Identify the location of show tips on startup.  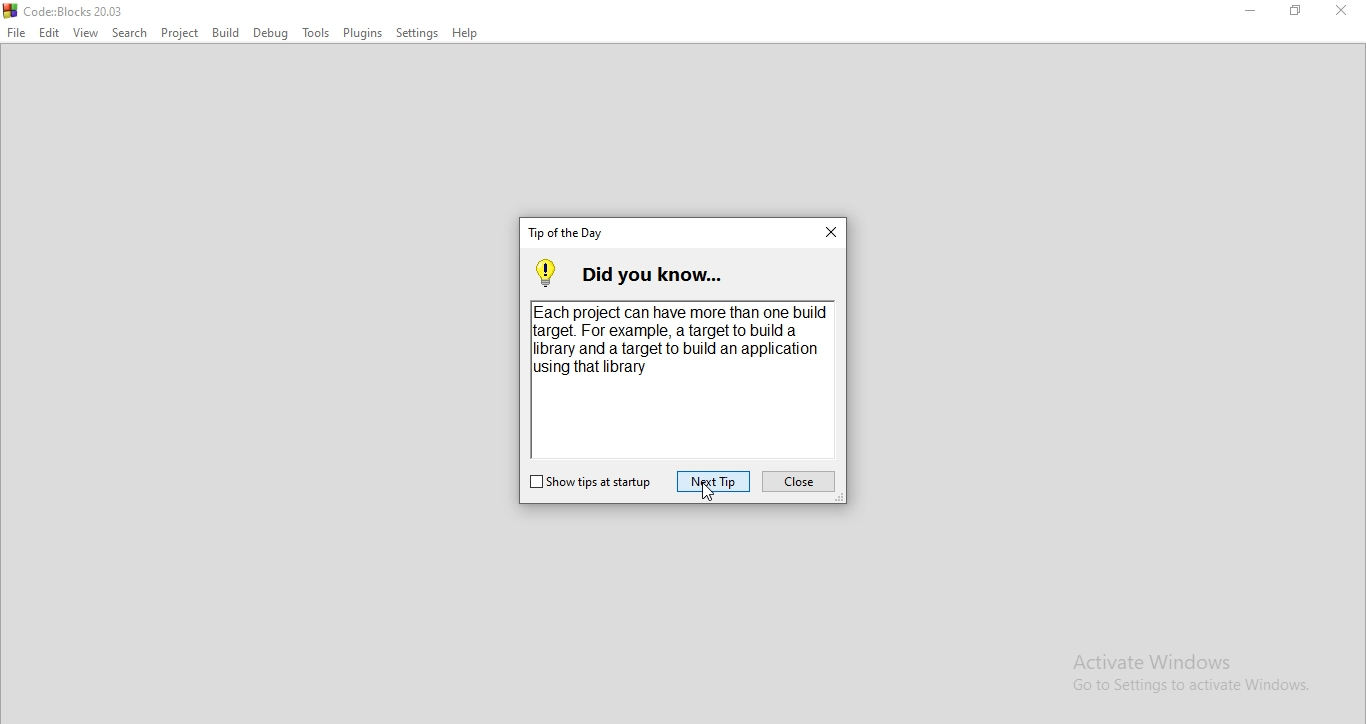
(589, 484).